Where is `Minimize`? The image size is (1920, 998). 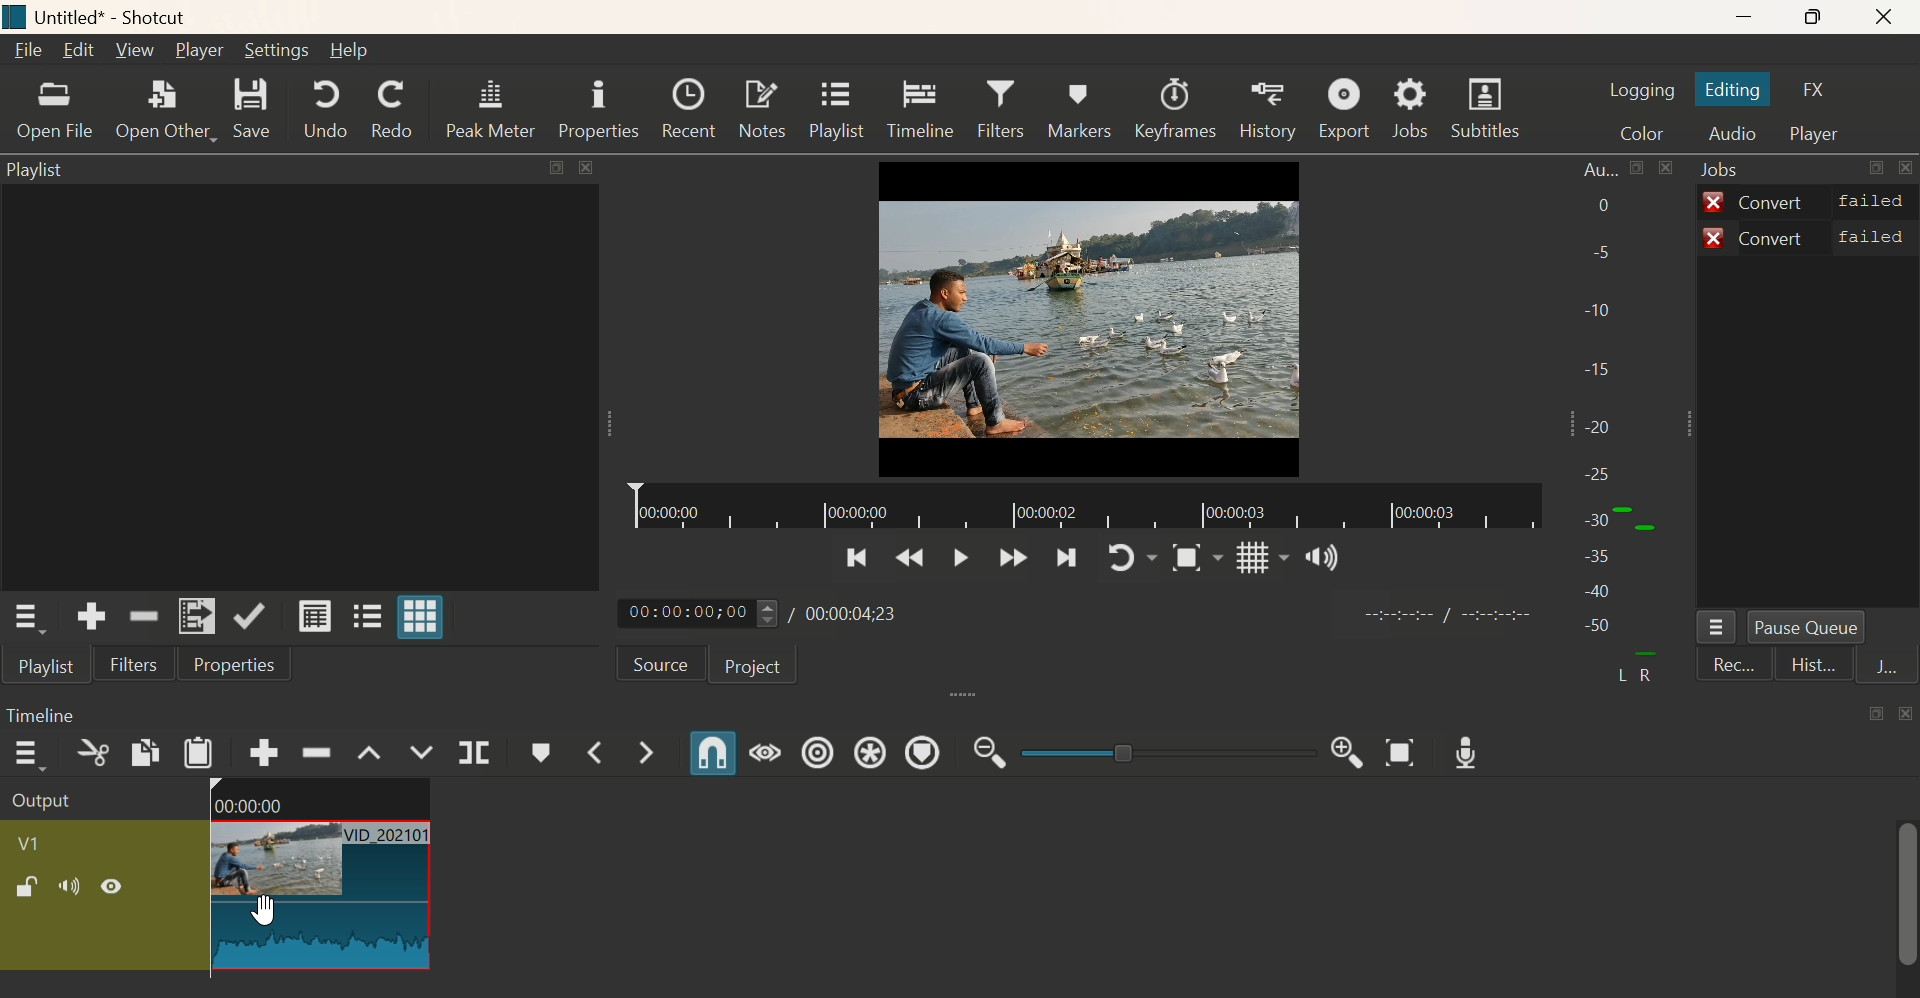 Minimize is located at coordinates (1752, 18).